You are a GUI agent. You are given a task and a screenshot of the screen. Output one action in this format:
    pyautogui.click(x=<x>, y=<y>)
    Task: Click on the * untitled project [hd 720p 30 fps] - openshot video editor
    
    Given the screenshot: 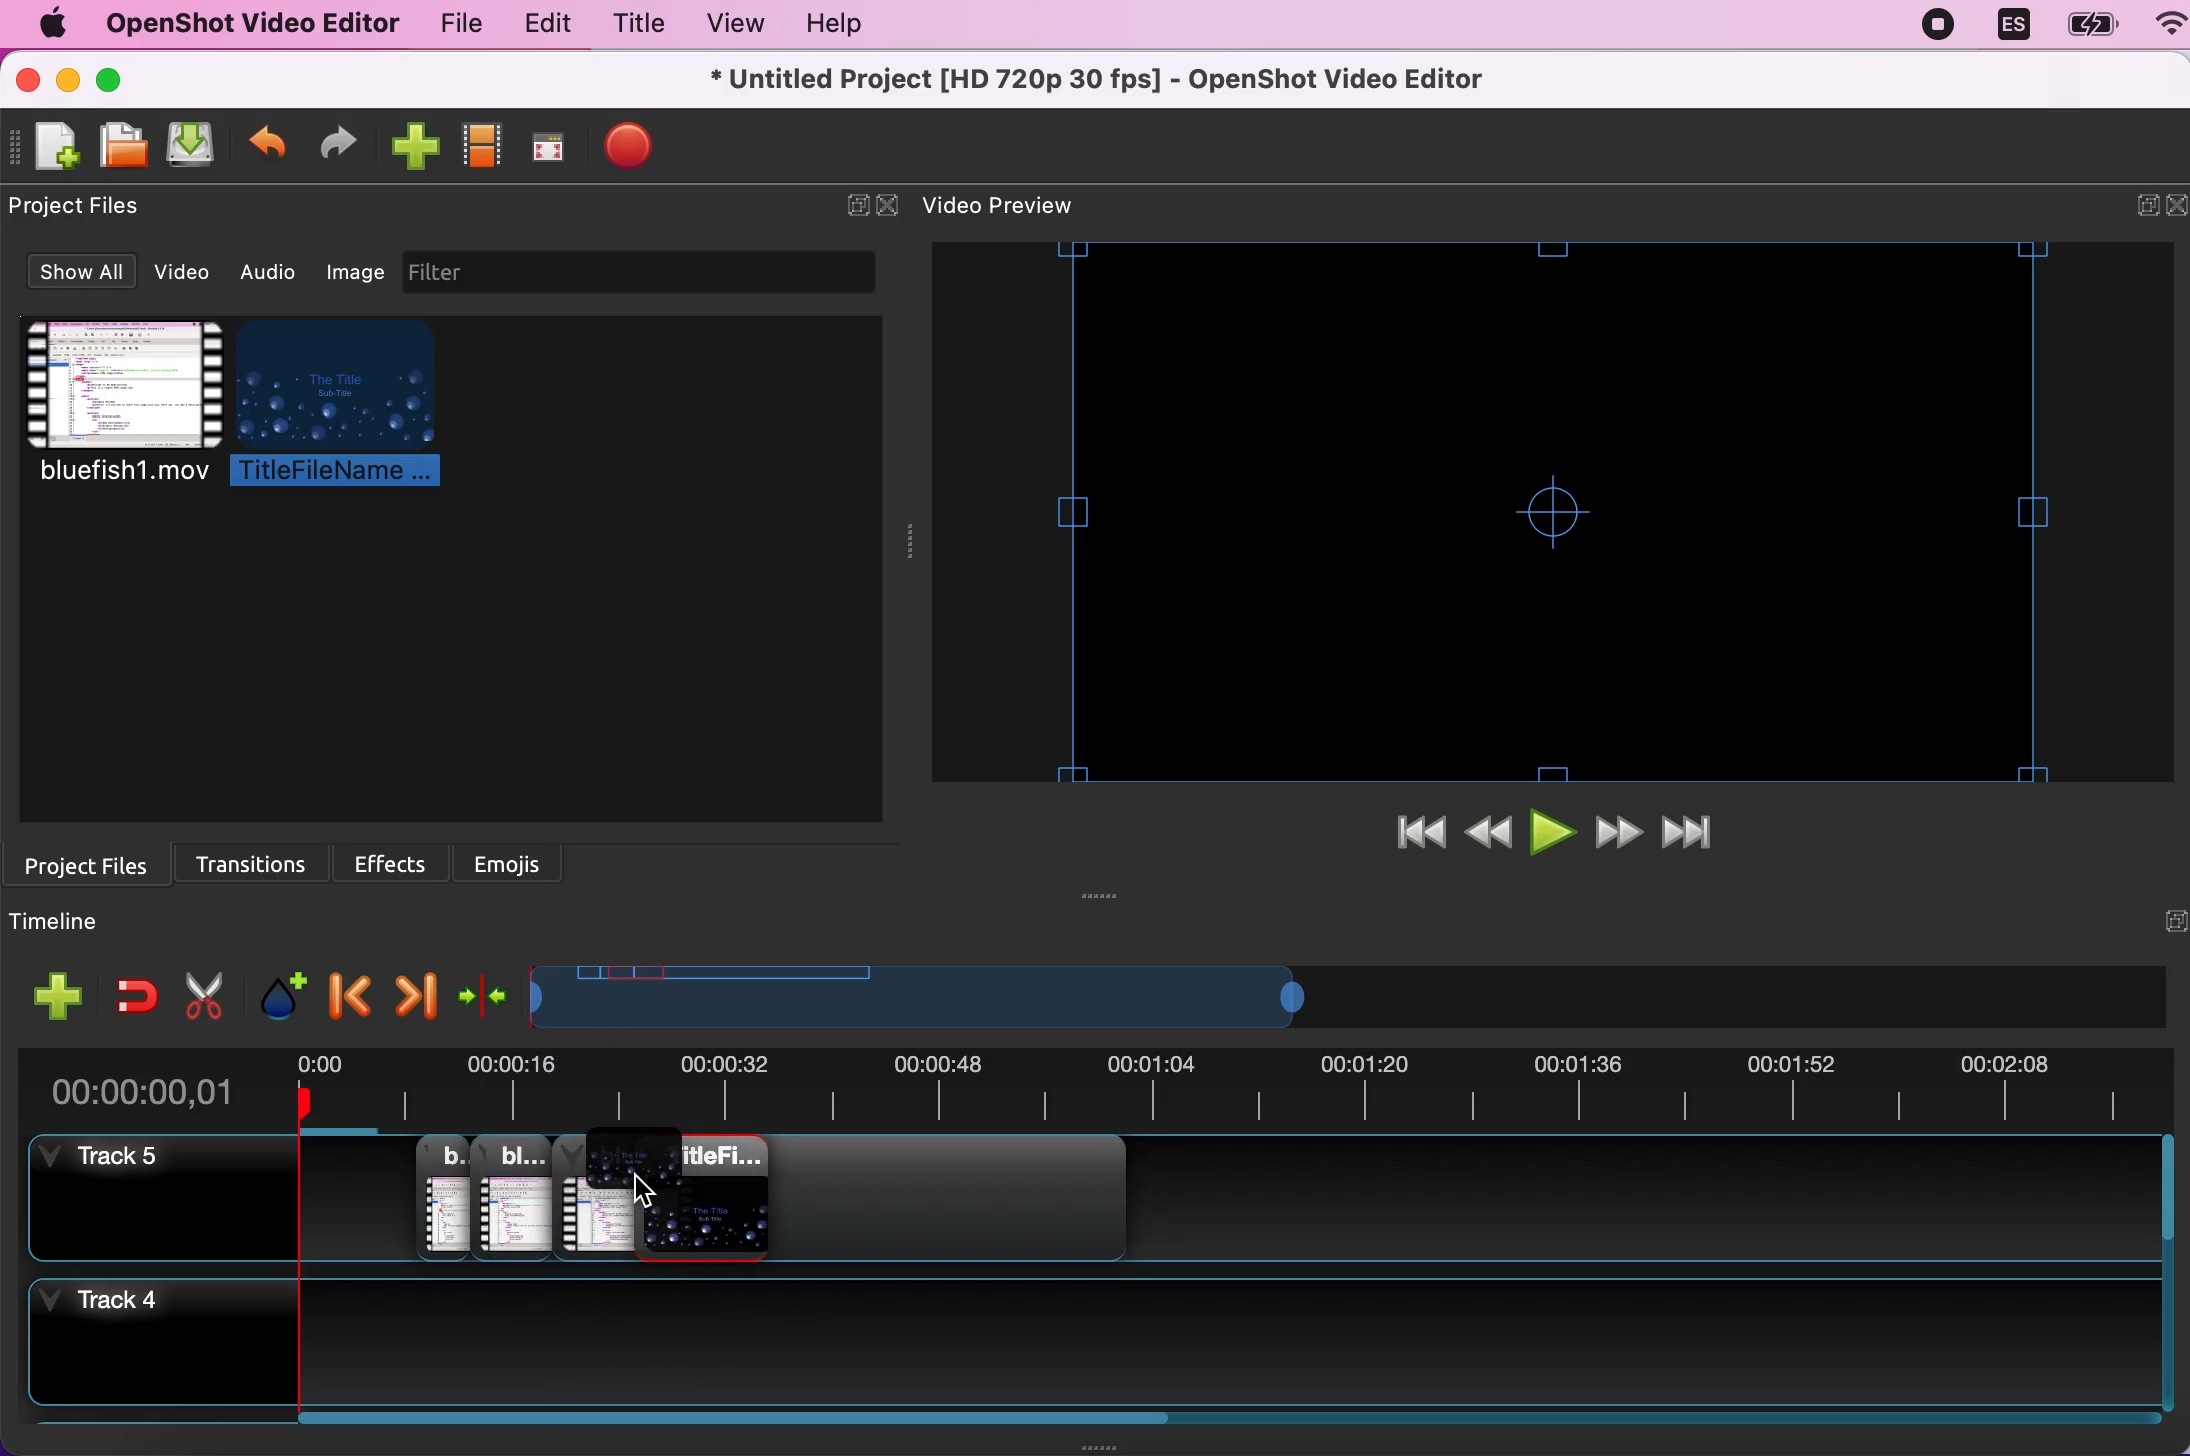 What is the action you would take?
    pyautogui.click(x=1147, y=79)
    